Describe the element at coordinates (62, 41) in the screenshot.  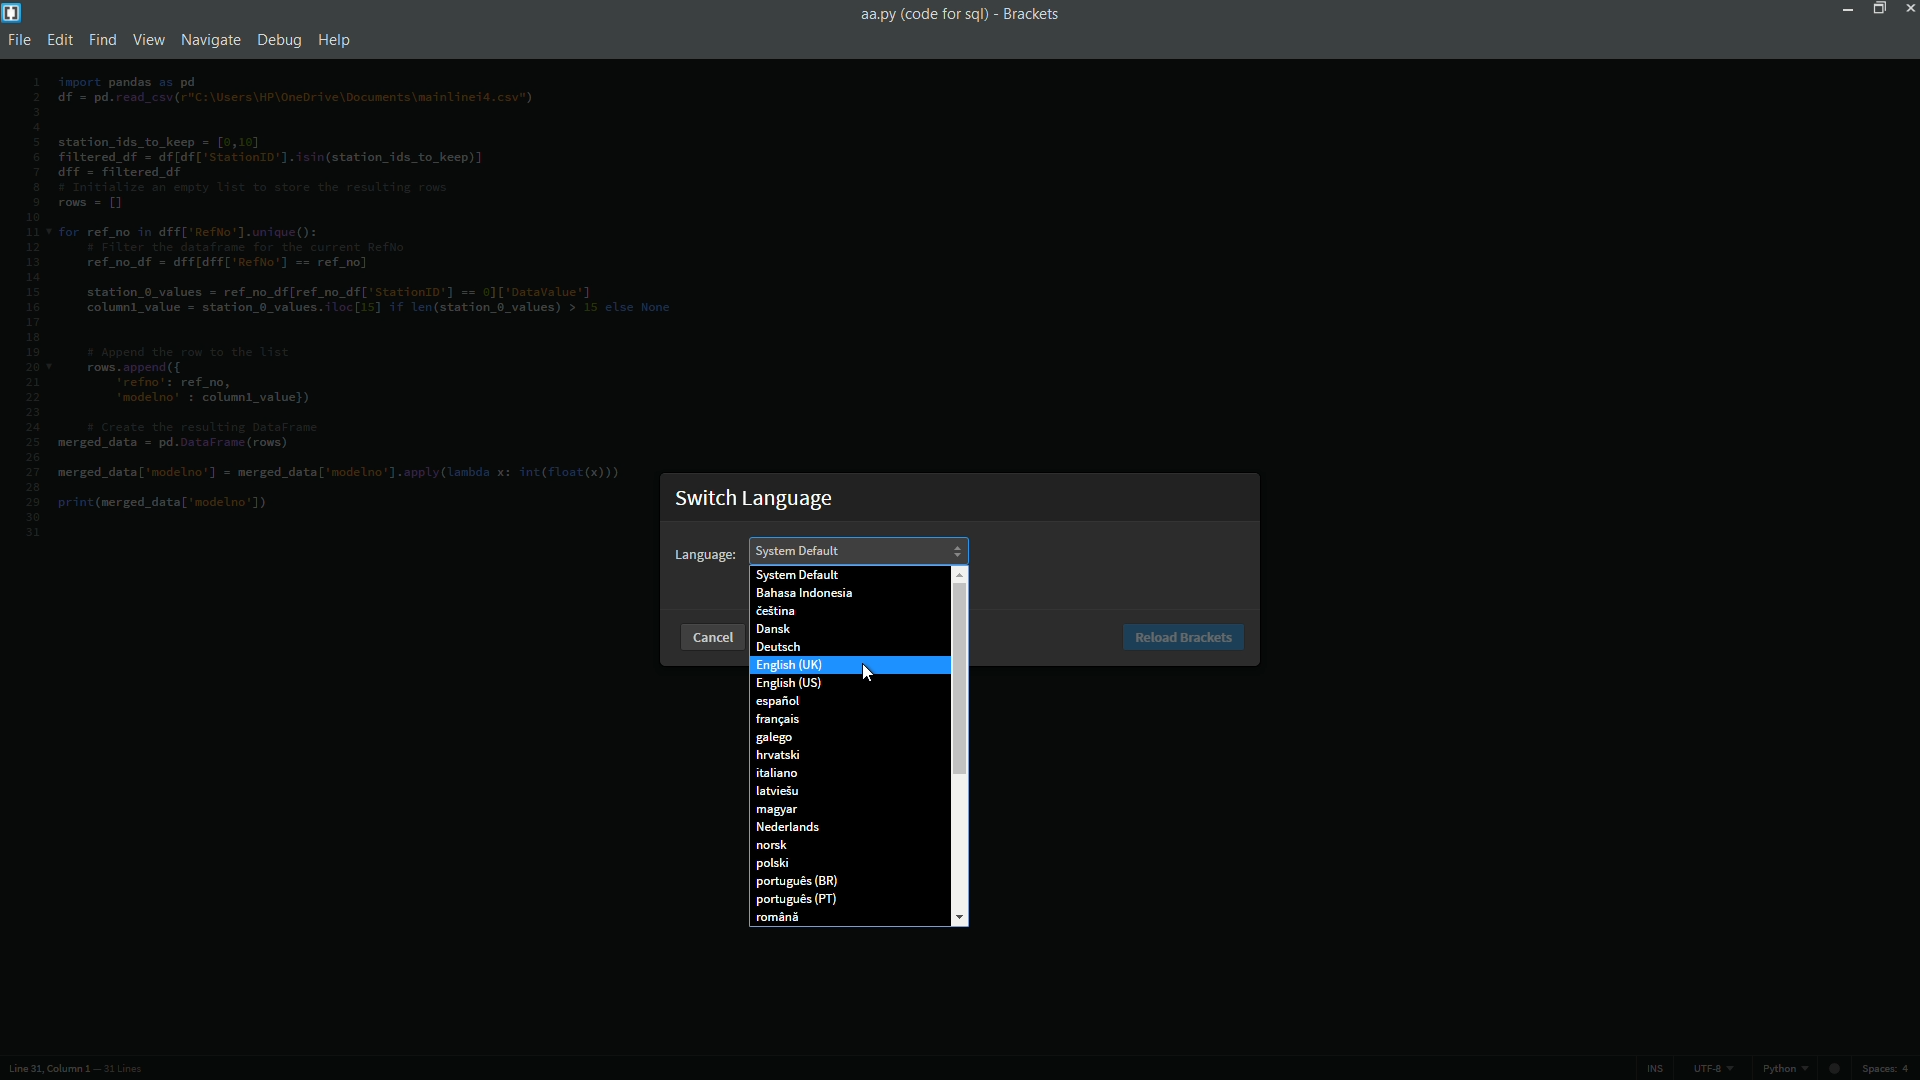
I see `edit menu` at that location.